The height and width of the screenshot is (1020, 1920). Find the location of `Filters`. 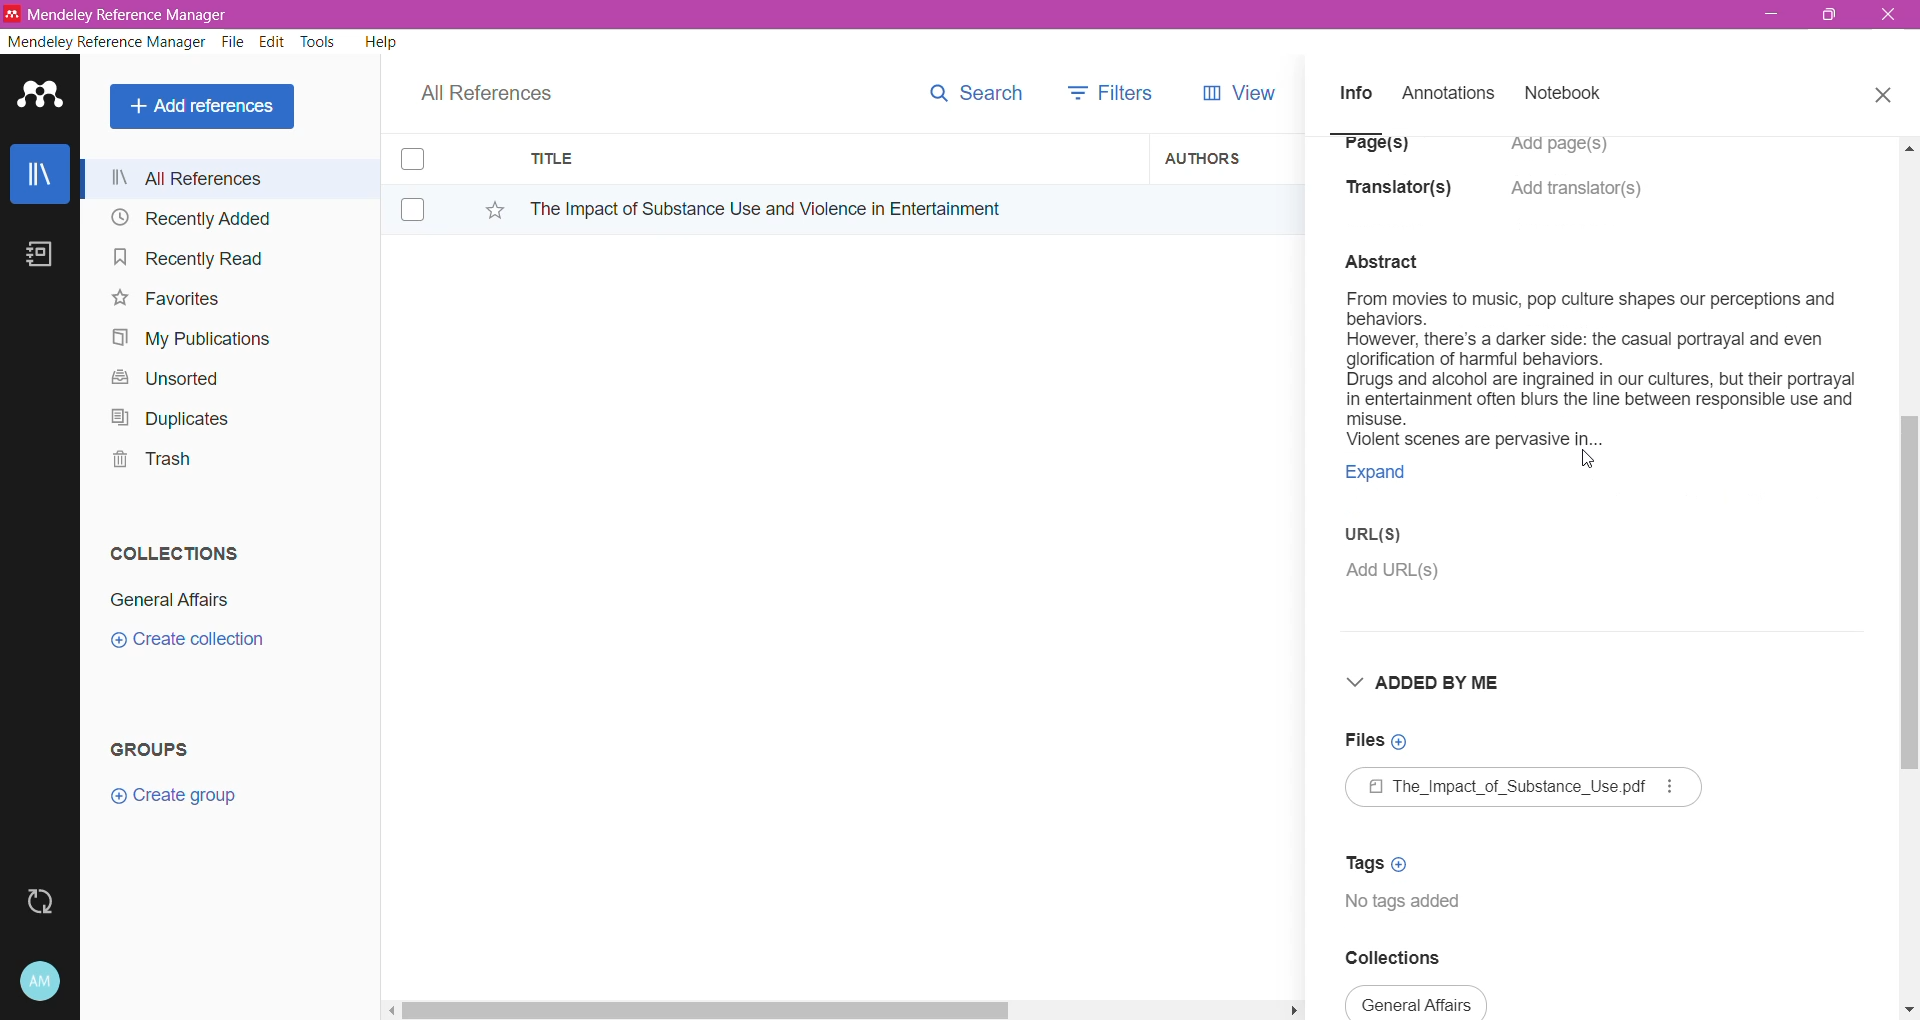

Filters is located at coordinates (1116, 91).